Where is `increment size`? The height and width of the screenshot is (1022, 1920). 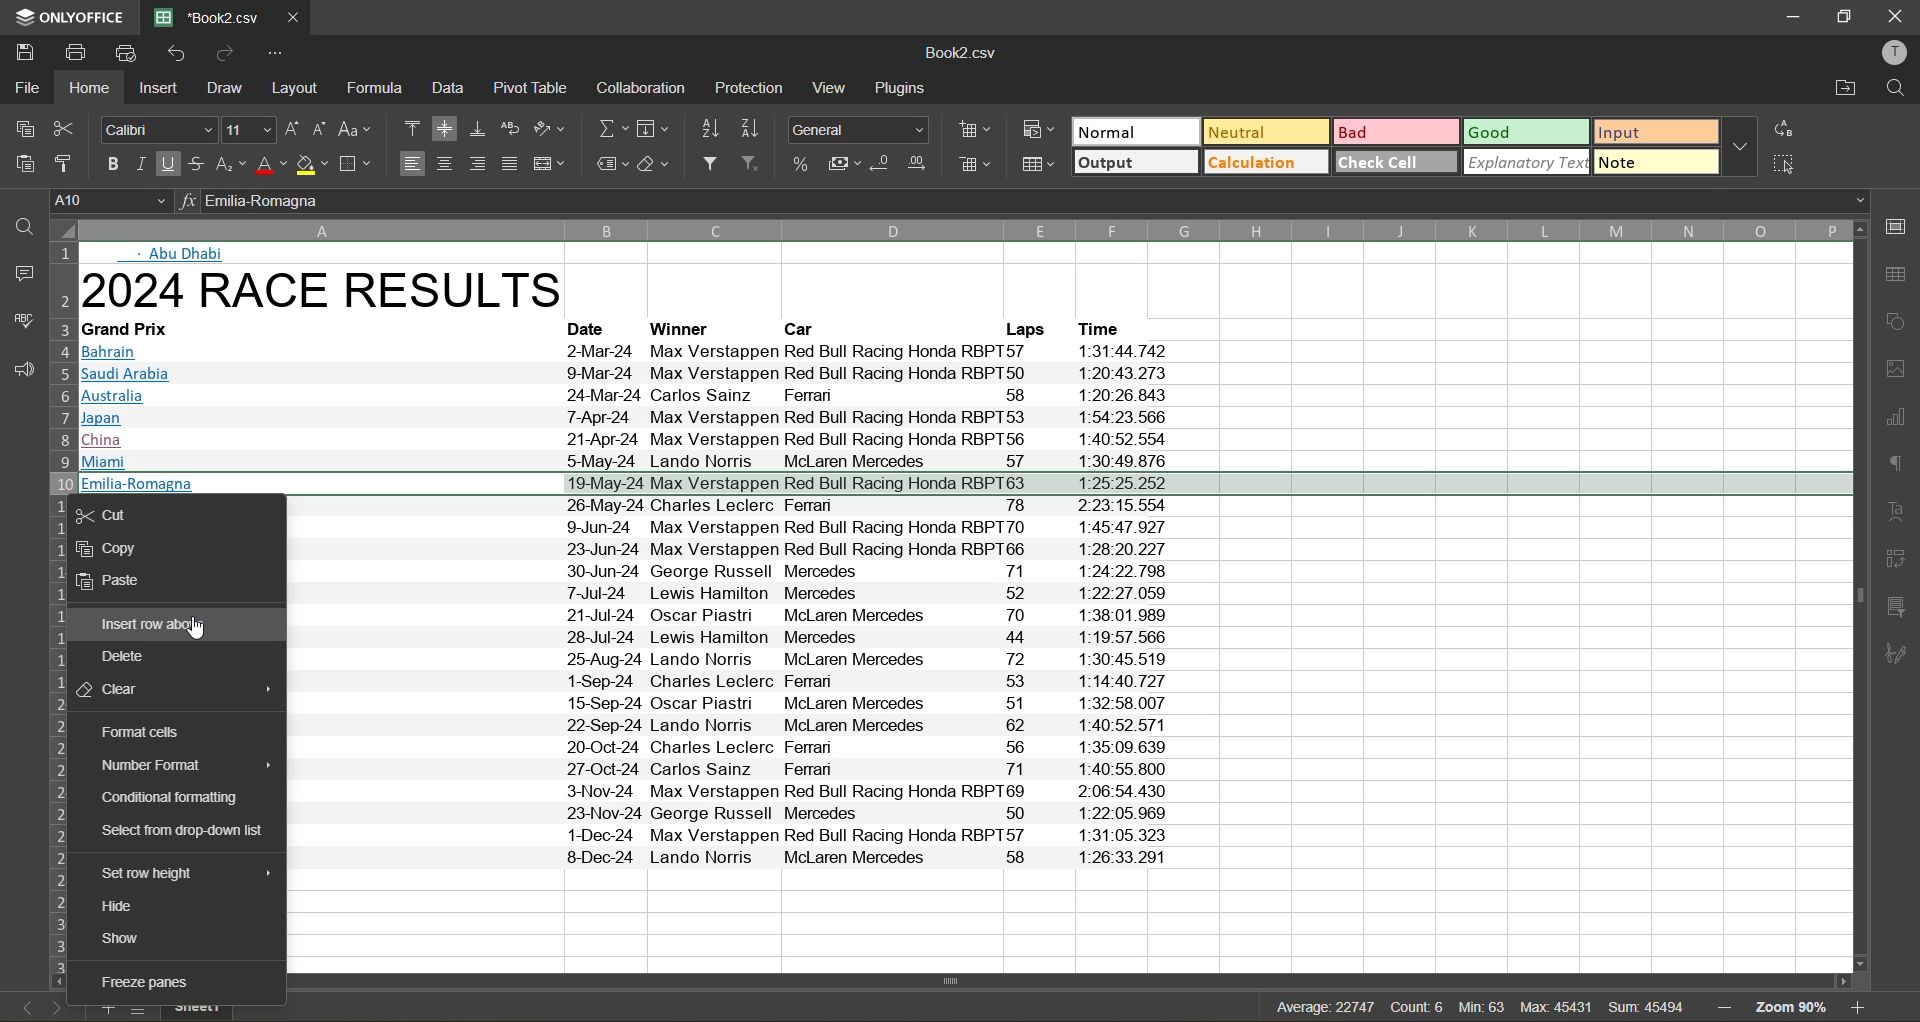 increment size is located at coordinates (292, 130).